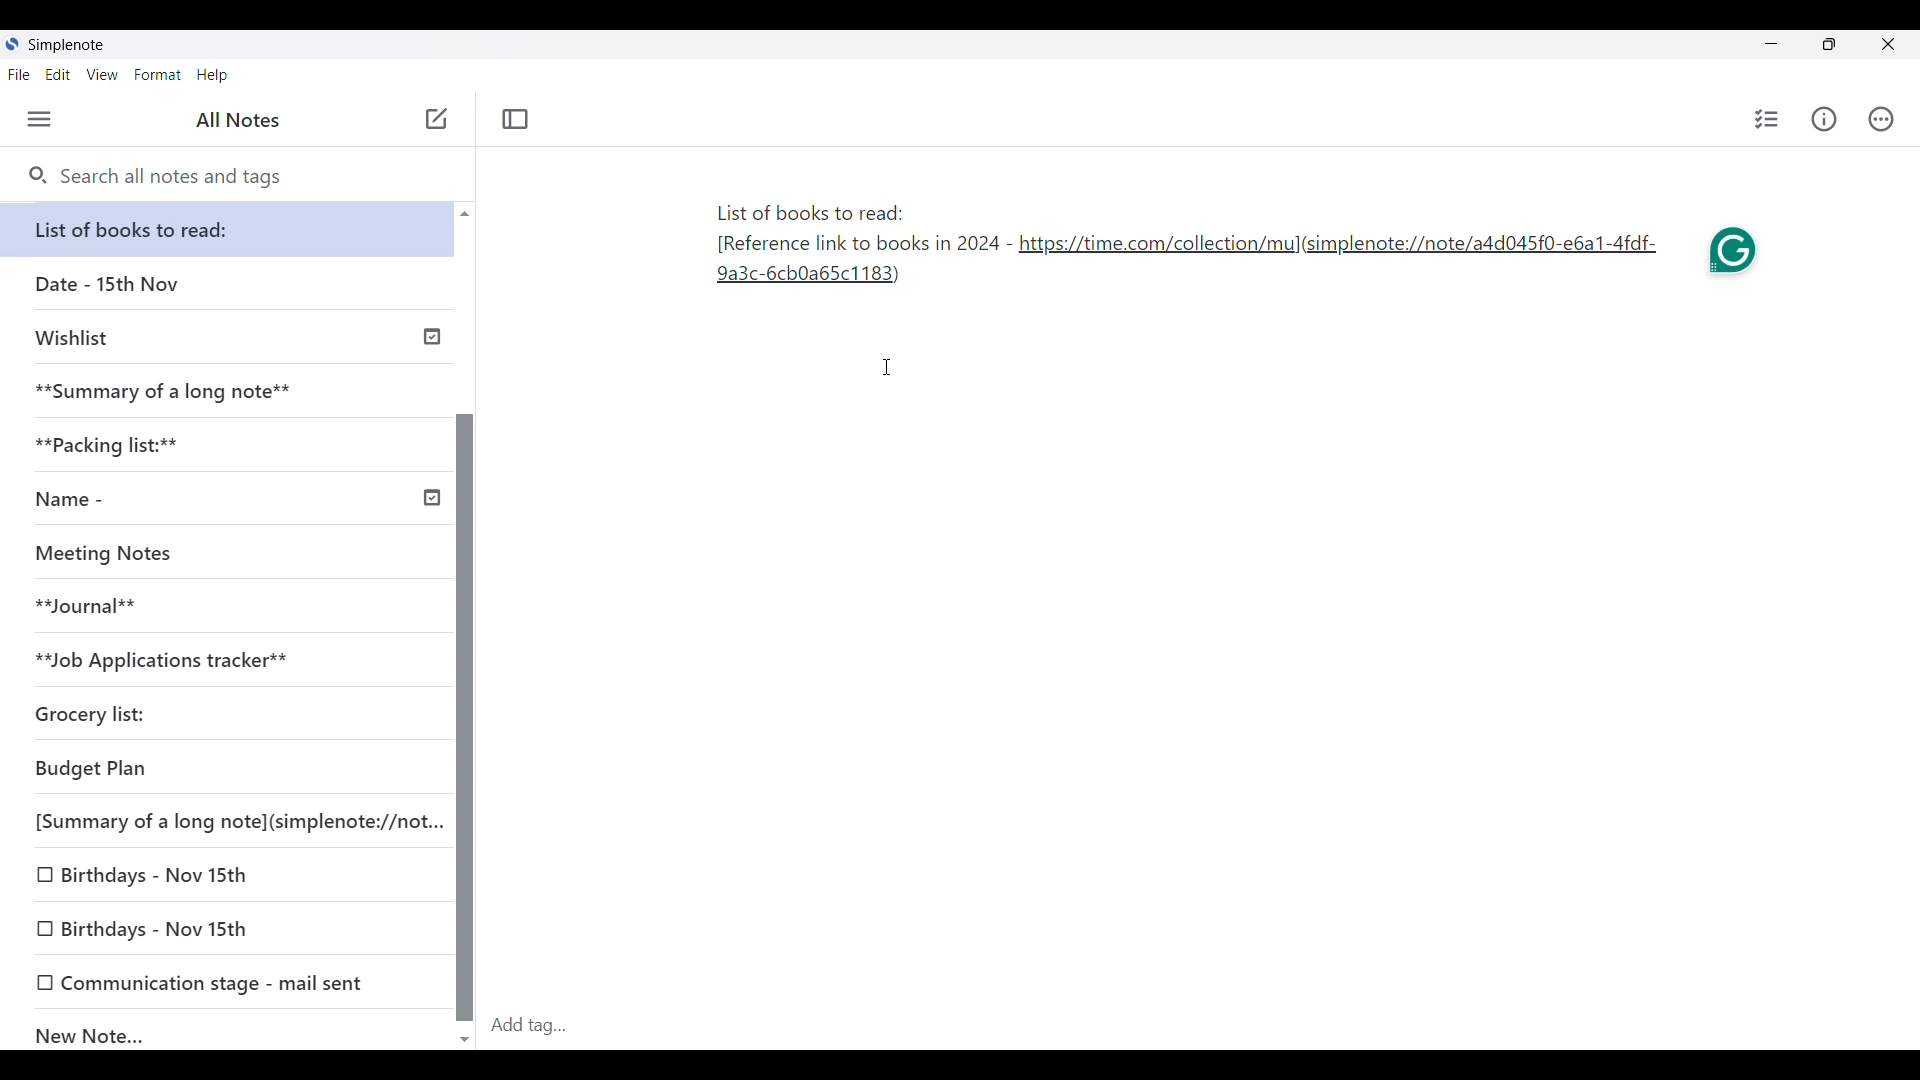 The width and height of the screenshot is (1920, 1080). What do you see at coordinates (1823, 46) in the screenshot?
I see `Resize` at bounding box center [1823, 46].